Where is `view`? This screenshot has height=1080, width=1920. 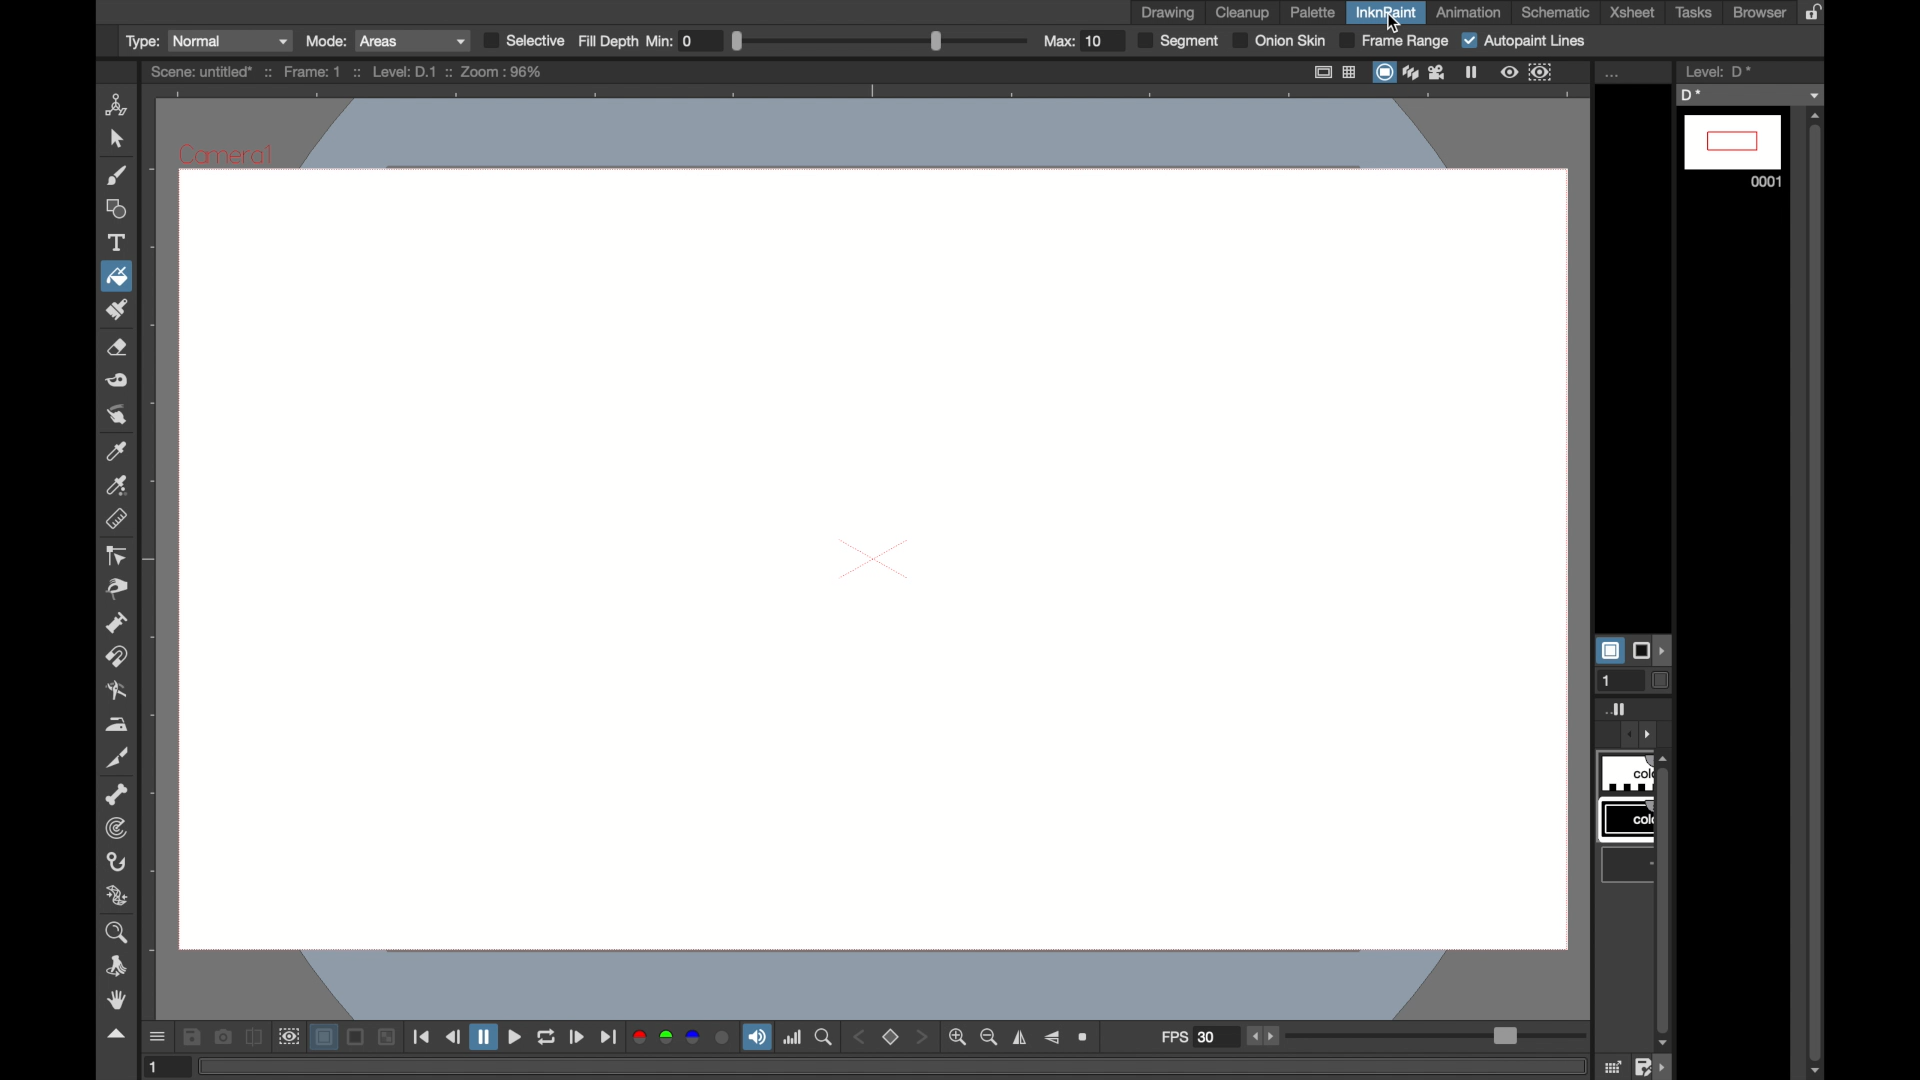 view is located at coordinates (1510, 72).